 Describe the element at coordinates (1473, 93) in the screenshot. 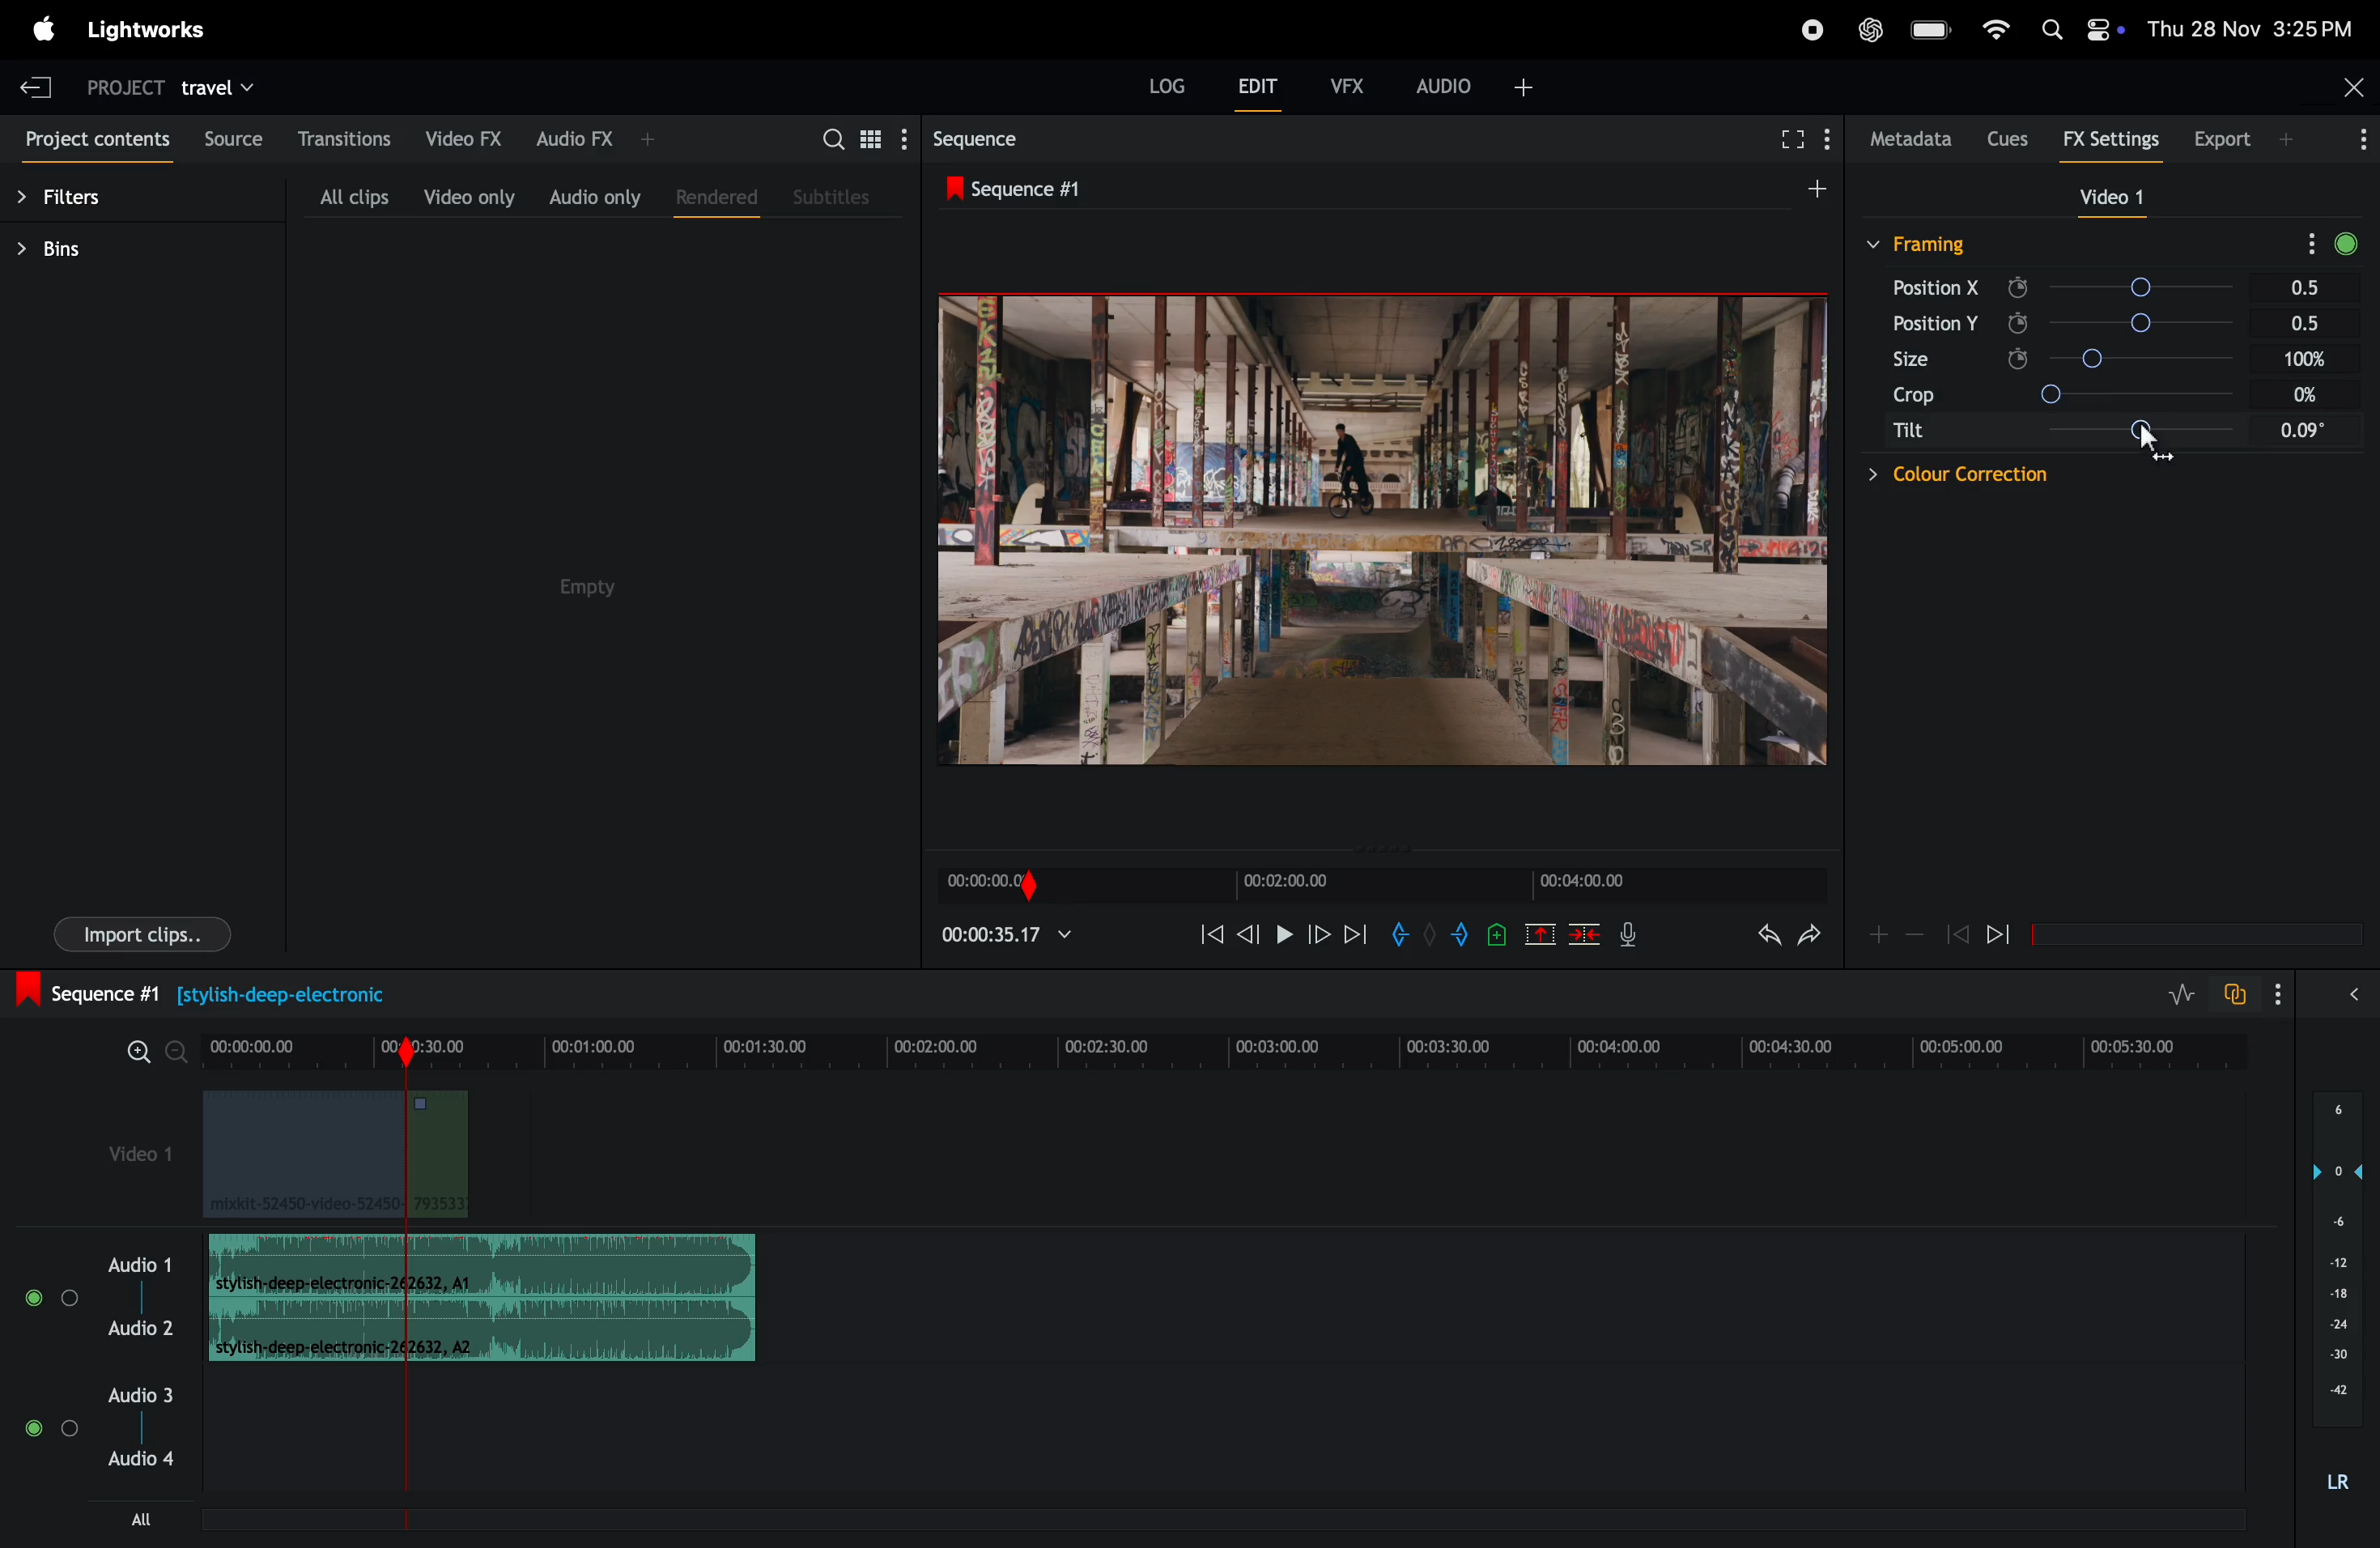

I see `add audio` at that location.